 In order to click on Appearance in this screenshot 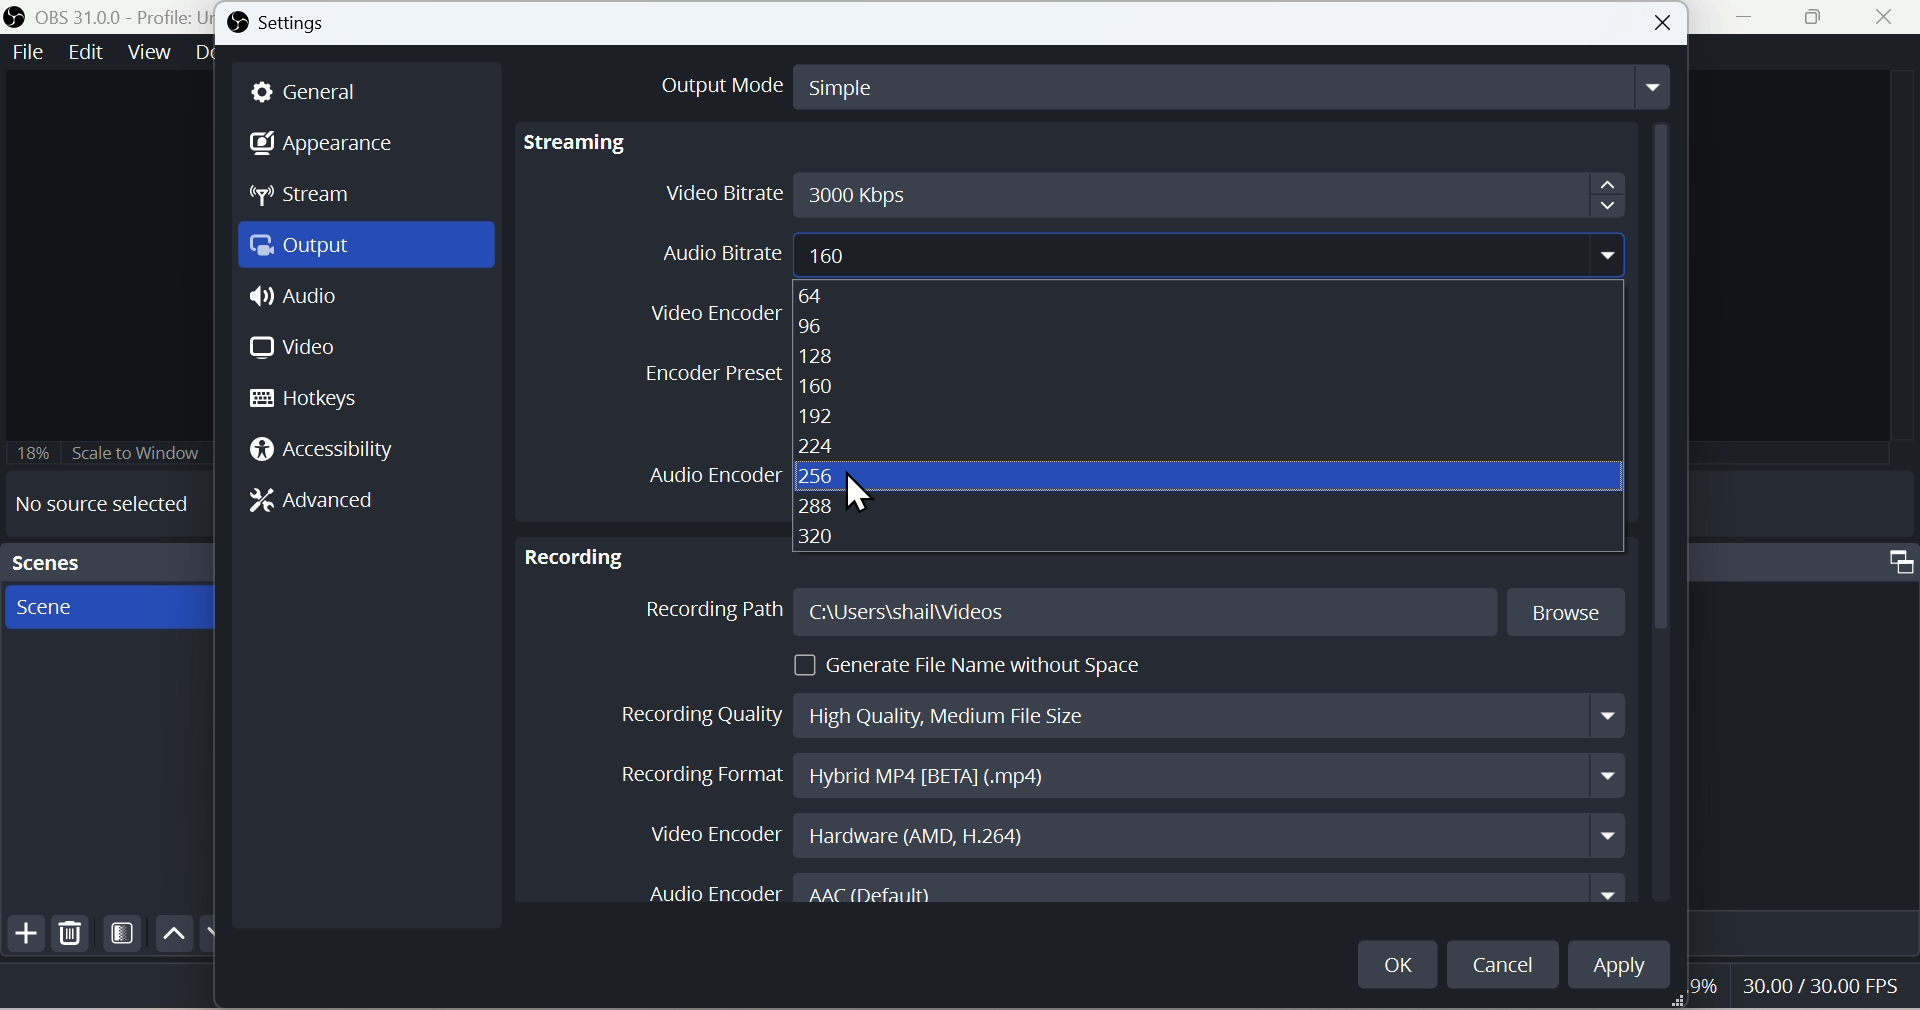, I will do `click(337, 146)`.